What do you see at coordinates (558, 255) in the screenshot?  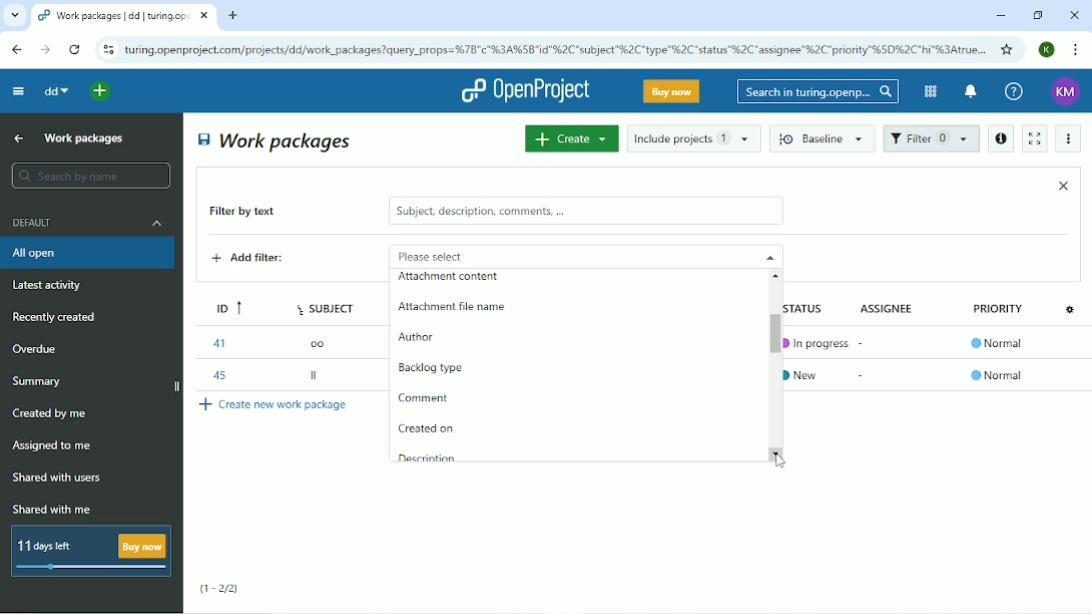 I see `Please select` at bounding box center [558, 255].